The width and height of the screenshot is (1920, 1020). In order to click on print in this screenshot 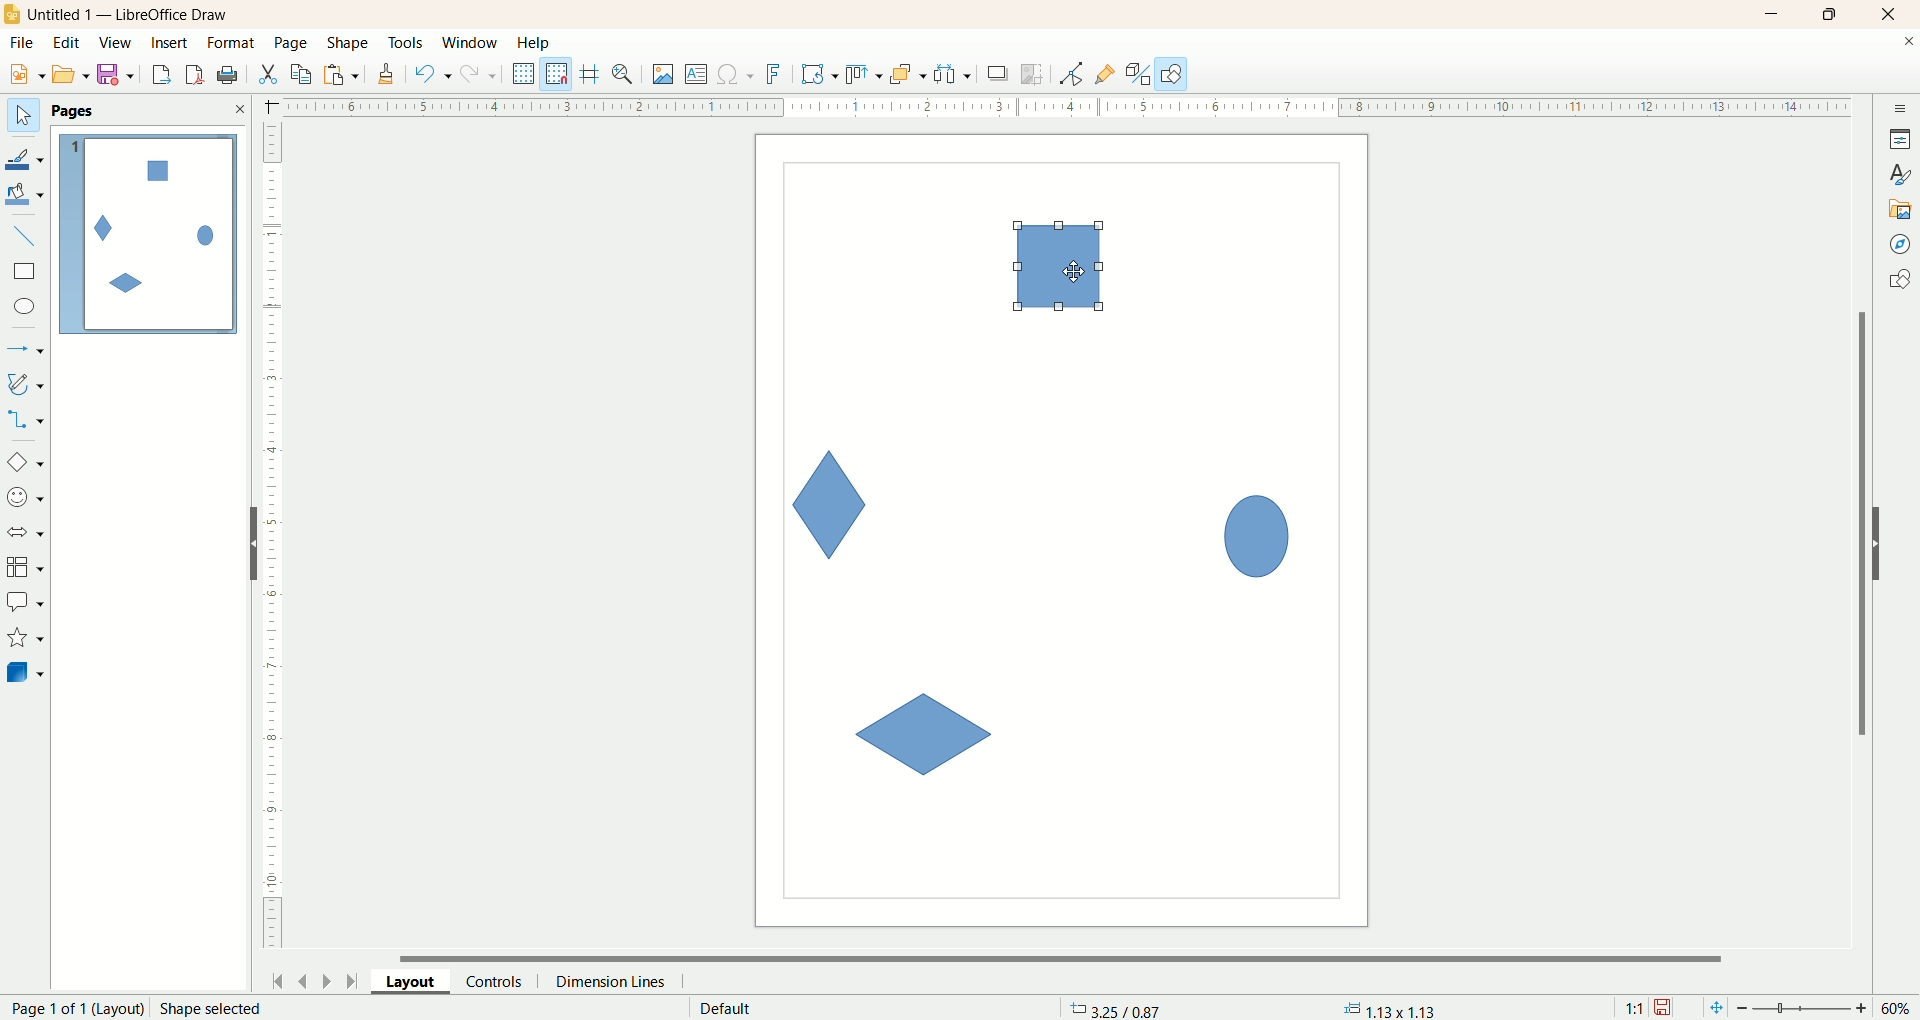, I will do `click(197, 74)`.